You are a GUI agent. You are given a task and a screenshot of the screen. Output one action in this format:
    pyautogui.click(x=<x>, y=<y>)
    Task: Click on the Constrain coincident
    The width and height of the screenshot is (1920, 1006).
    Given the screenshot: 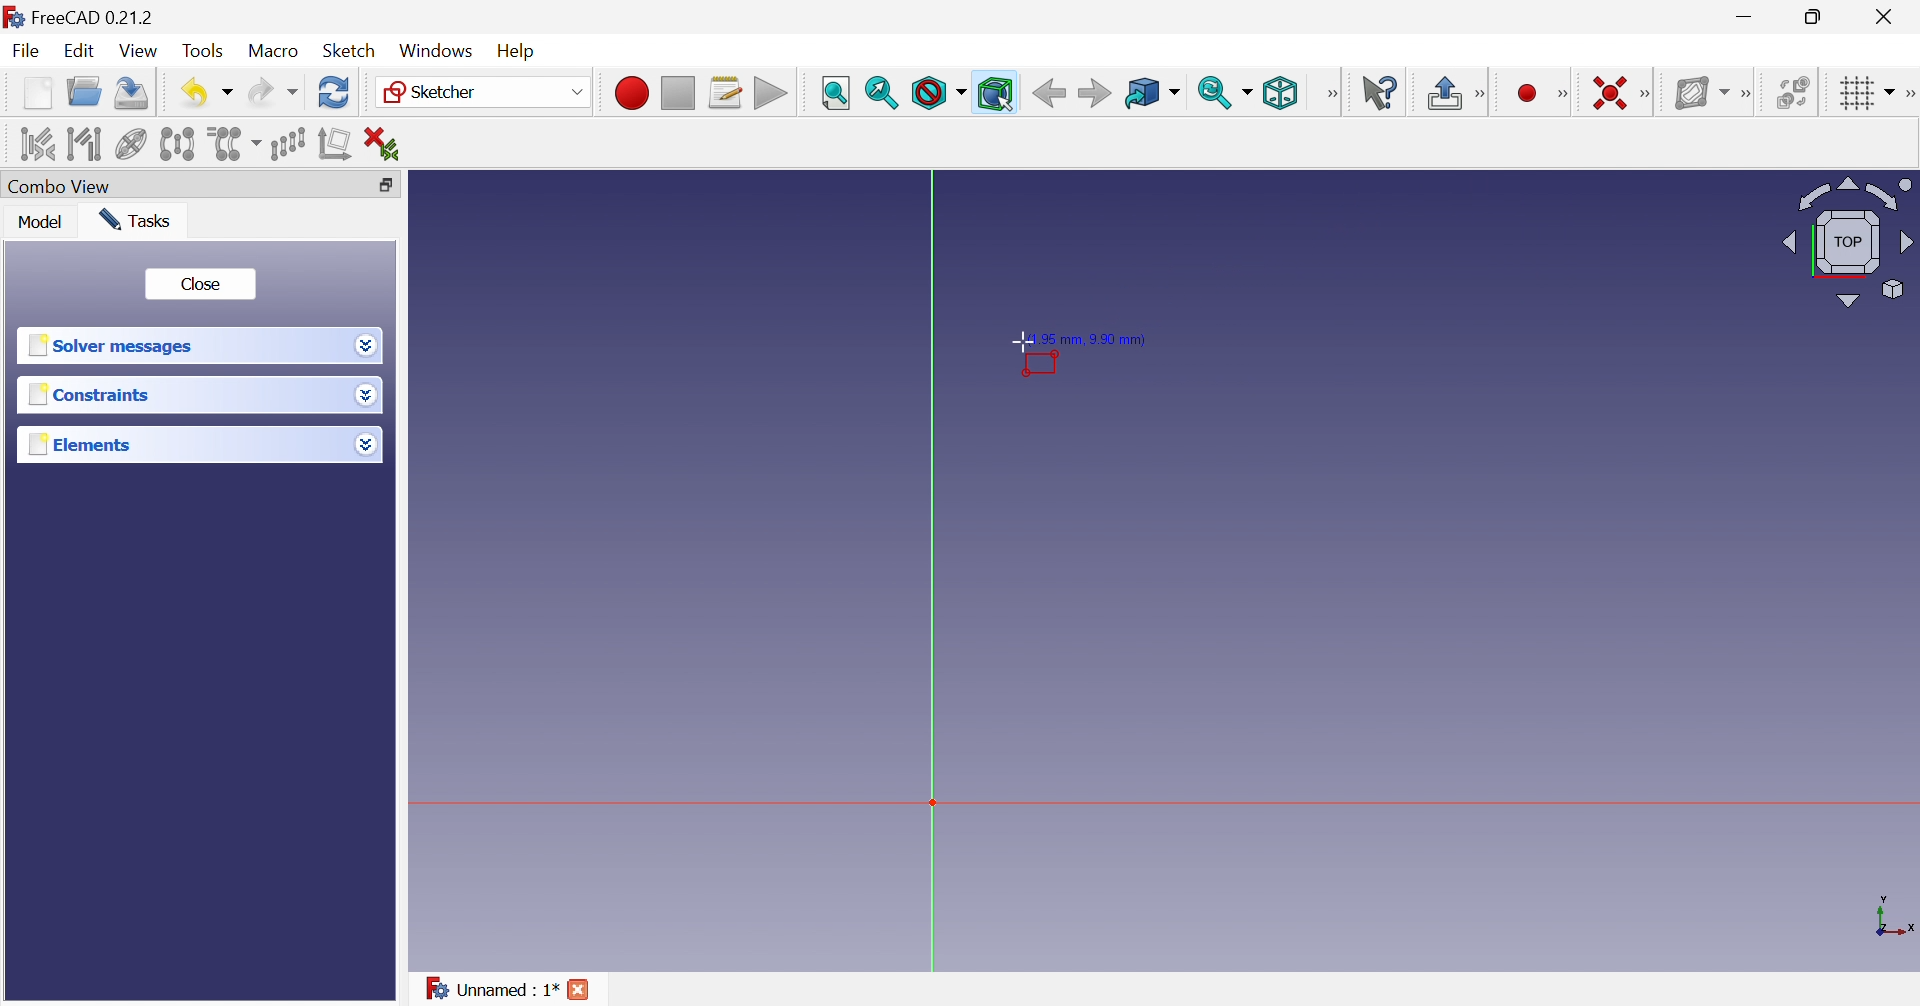 What is the action you would take?
    pyautogui.click(x=1609, y=92)
    